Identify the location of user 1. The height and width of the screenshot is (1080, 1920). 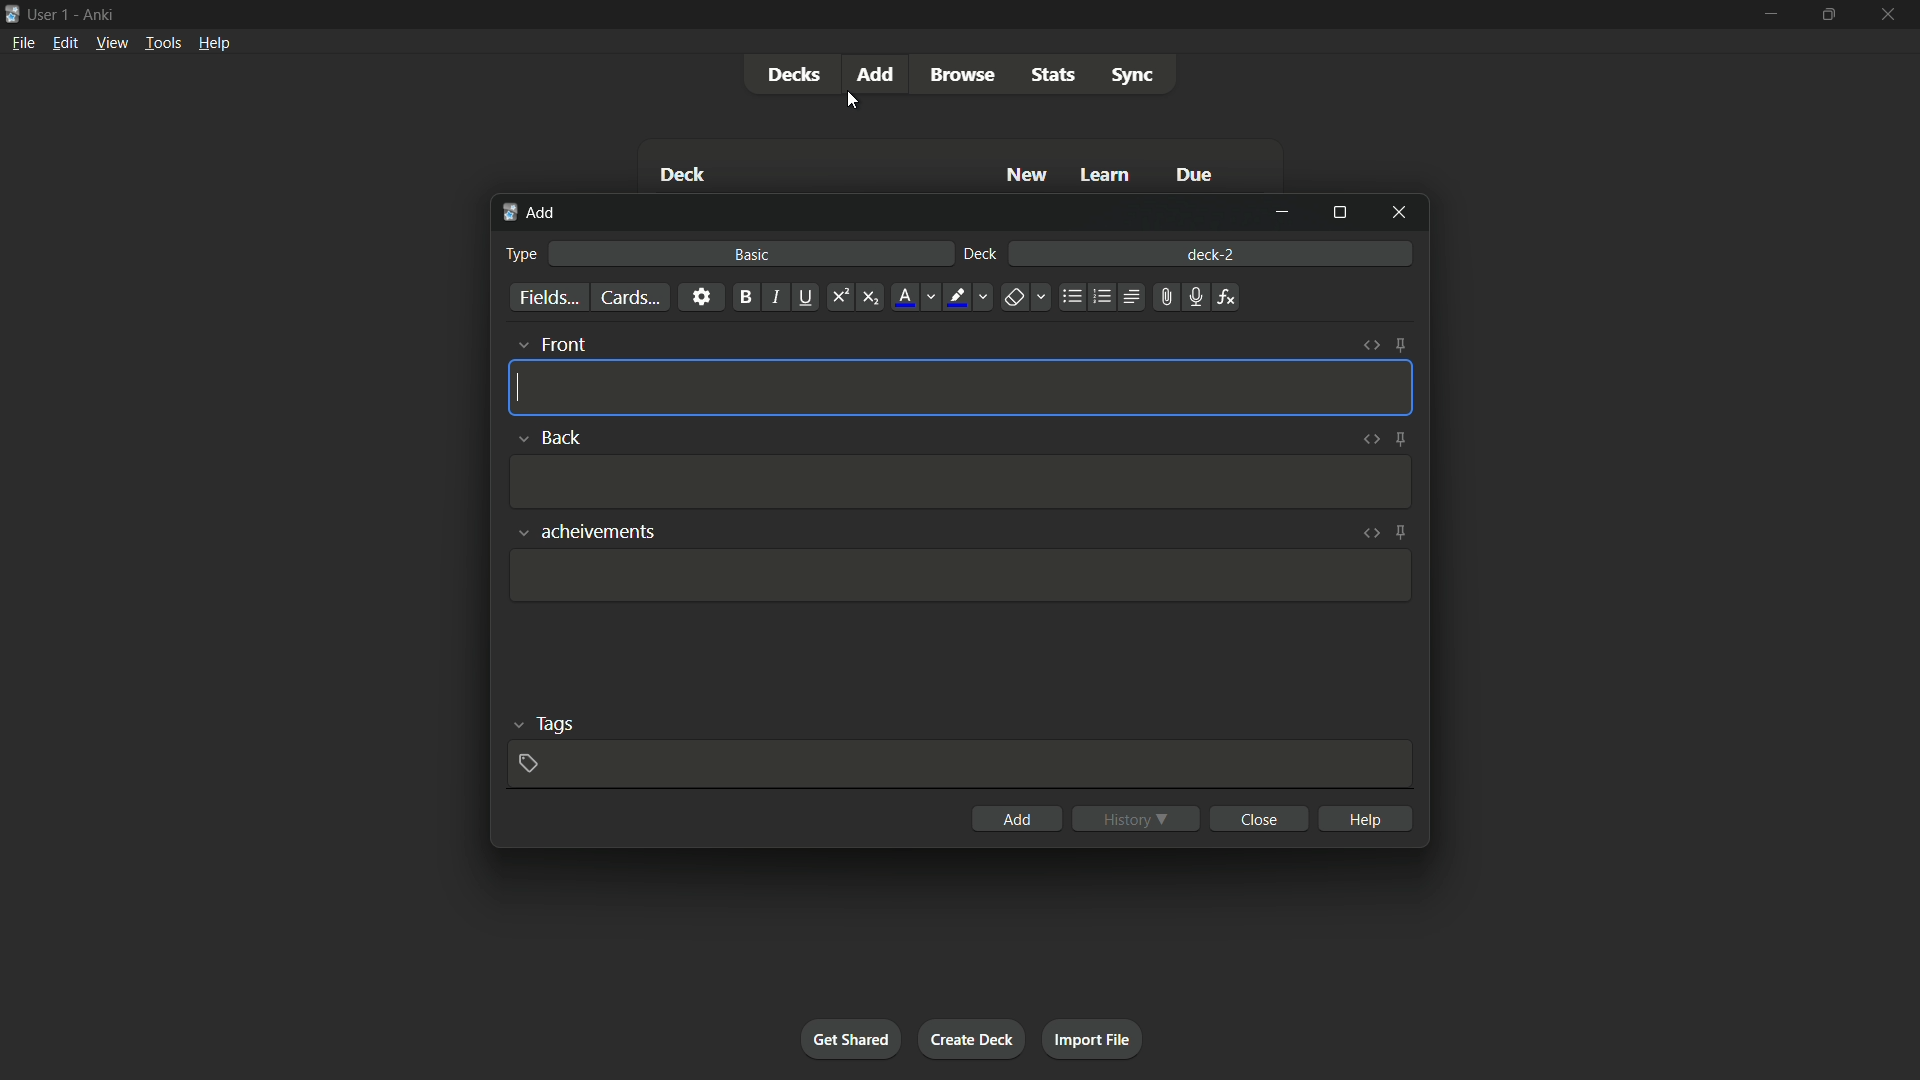
(50, 15).